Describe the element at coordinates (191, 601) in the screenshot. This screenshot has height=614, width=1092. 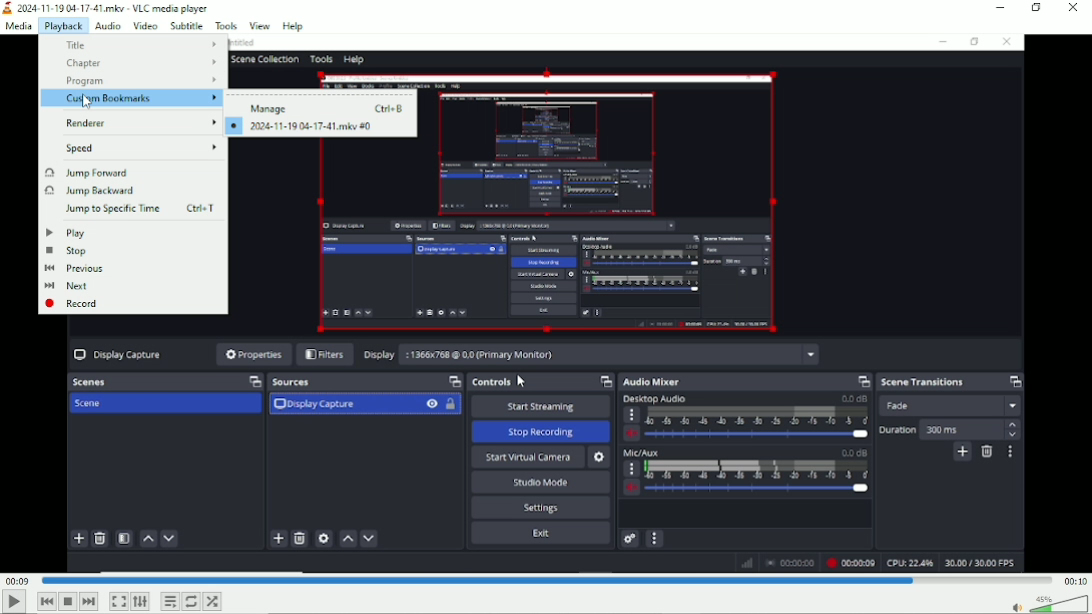
I see `Toggle between loop all, loop one and no loop` at that location.